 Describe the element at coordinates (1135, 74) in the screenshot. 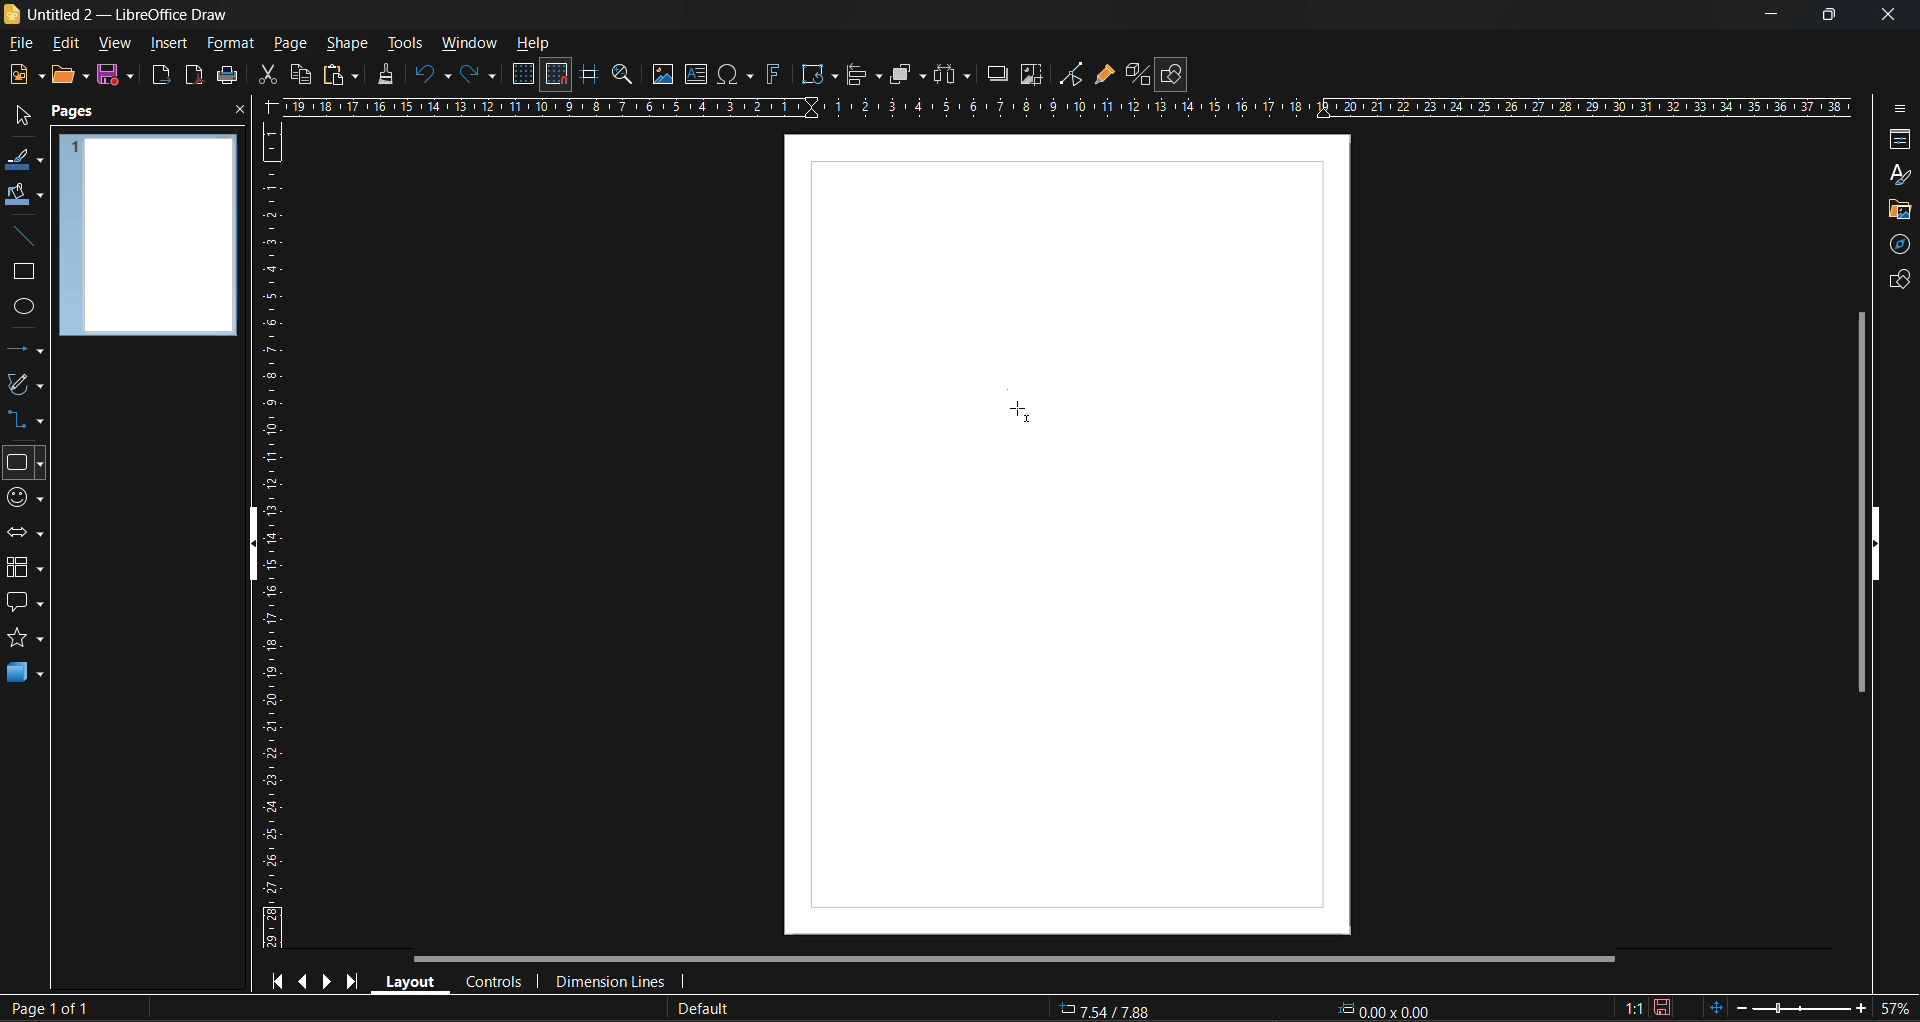

I see `toggle extrusion` at that location.